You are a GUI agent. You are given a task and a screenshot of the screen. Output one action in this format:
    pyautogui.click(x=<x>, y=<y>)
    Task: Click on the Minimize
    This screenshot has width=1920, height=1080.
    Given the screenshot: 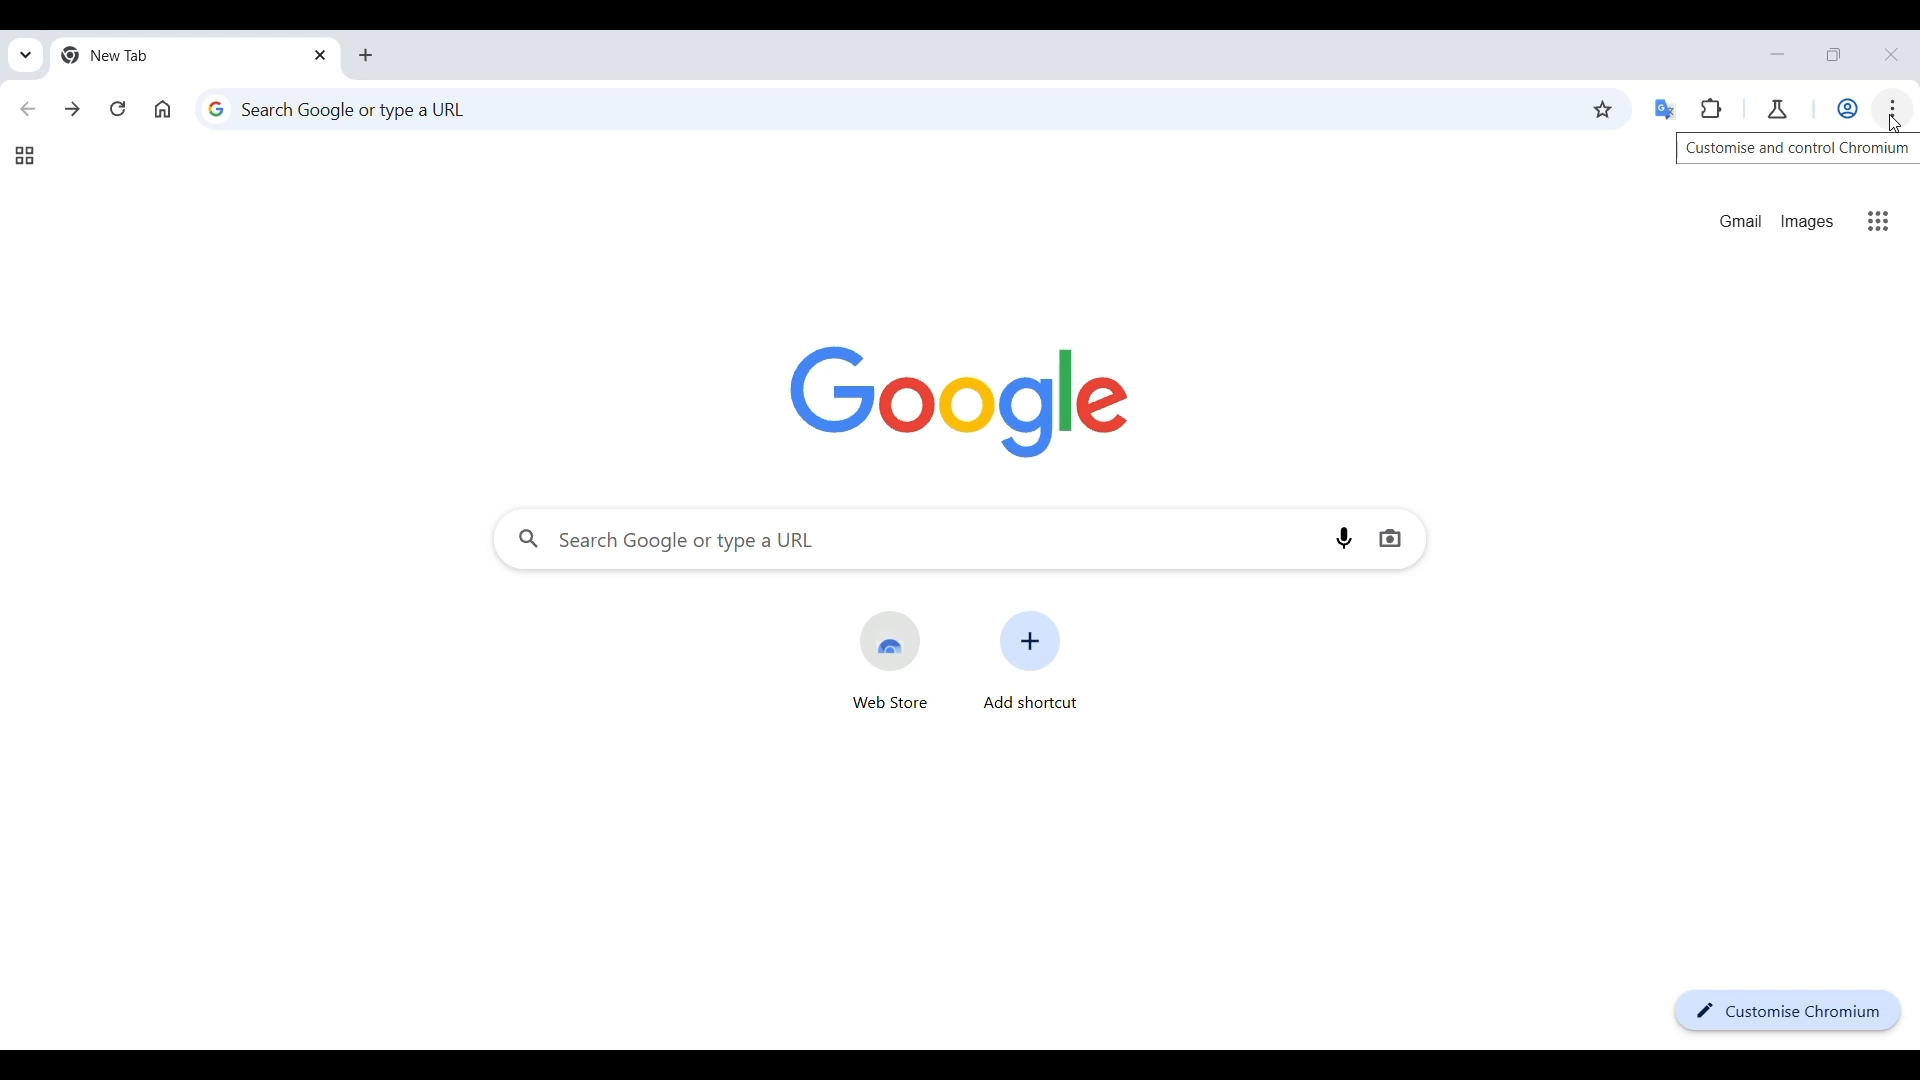 What is the action you would take?
    pyautogui.click(x=1777, y=54)
    